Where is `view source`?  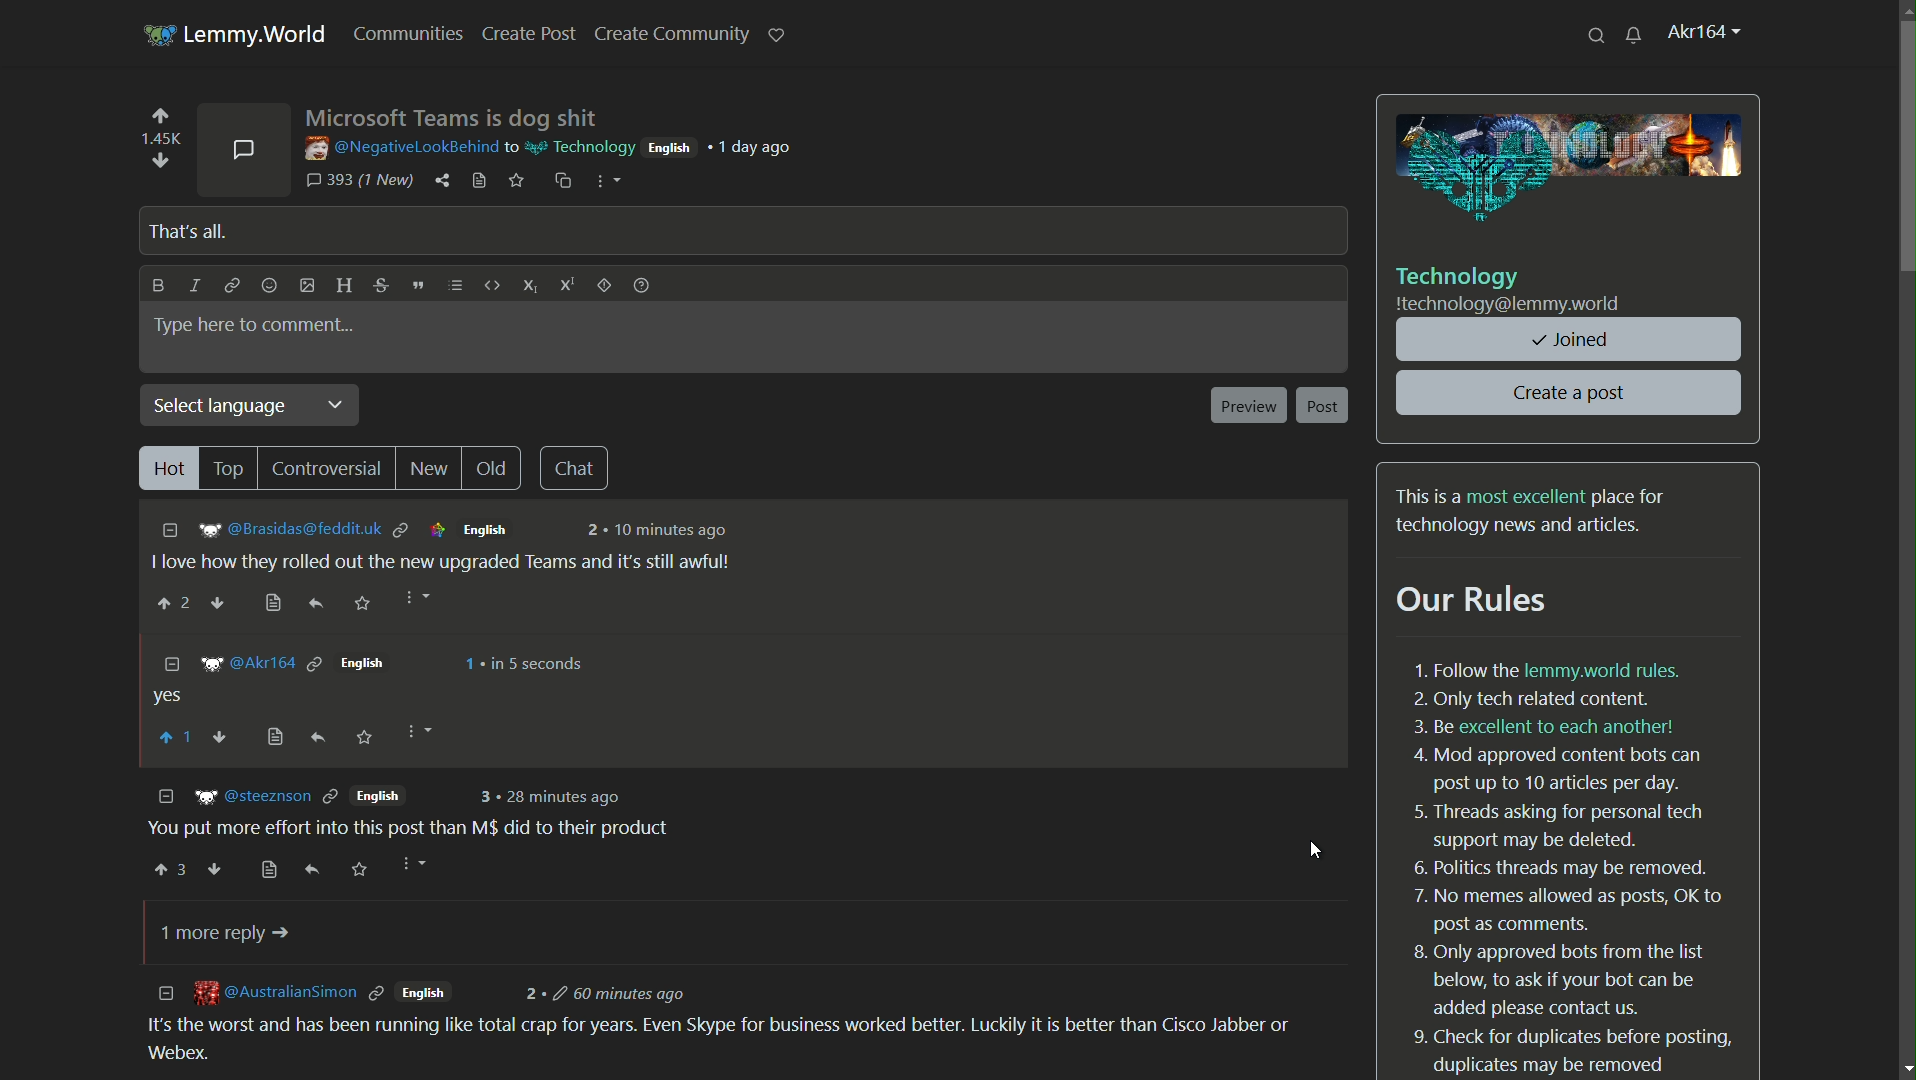 view source is located at coordinates (478, 181).